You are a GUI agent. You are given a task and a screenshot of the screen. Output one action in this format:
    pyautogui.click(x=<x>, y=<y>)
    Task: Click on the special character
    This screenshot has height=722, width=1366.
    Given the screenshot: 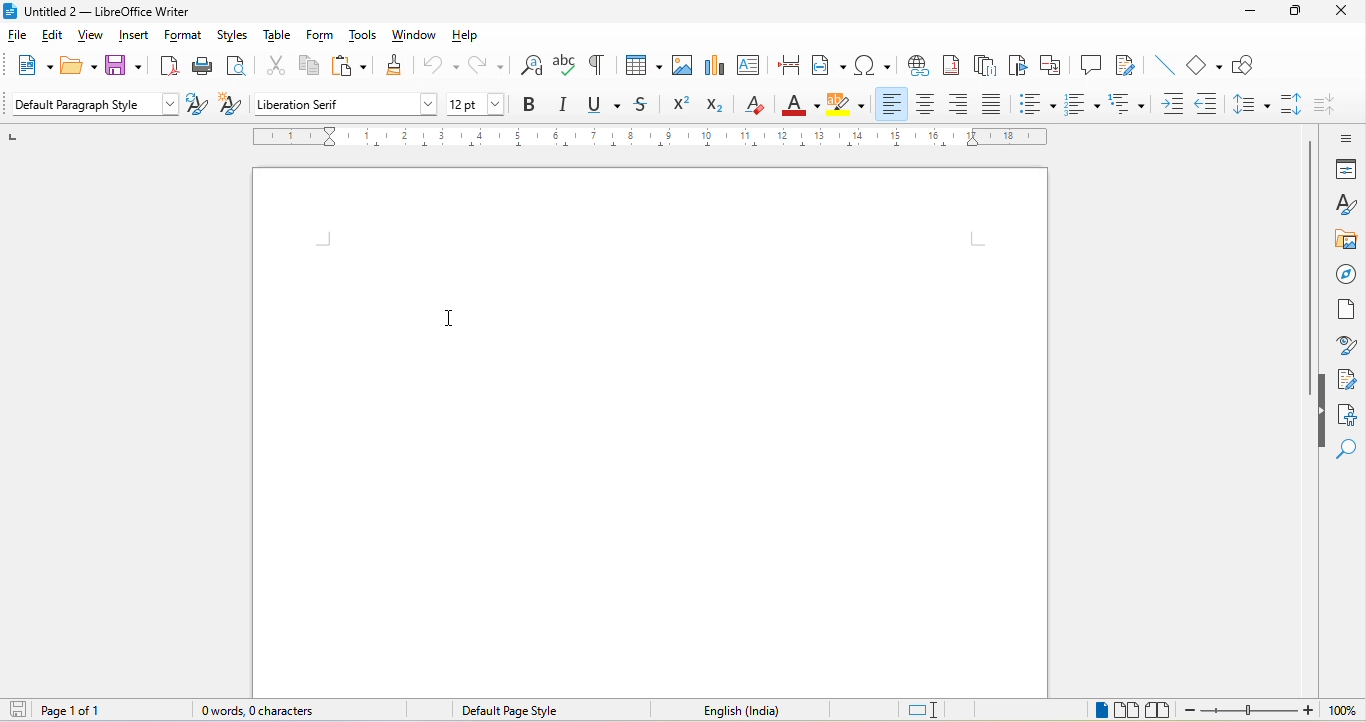 What is the action you would take?
    pyautogui.click(x=875, y=67)
    